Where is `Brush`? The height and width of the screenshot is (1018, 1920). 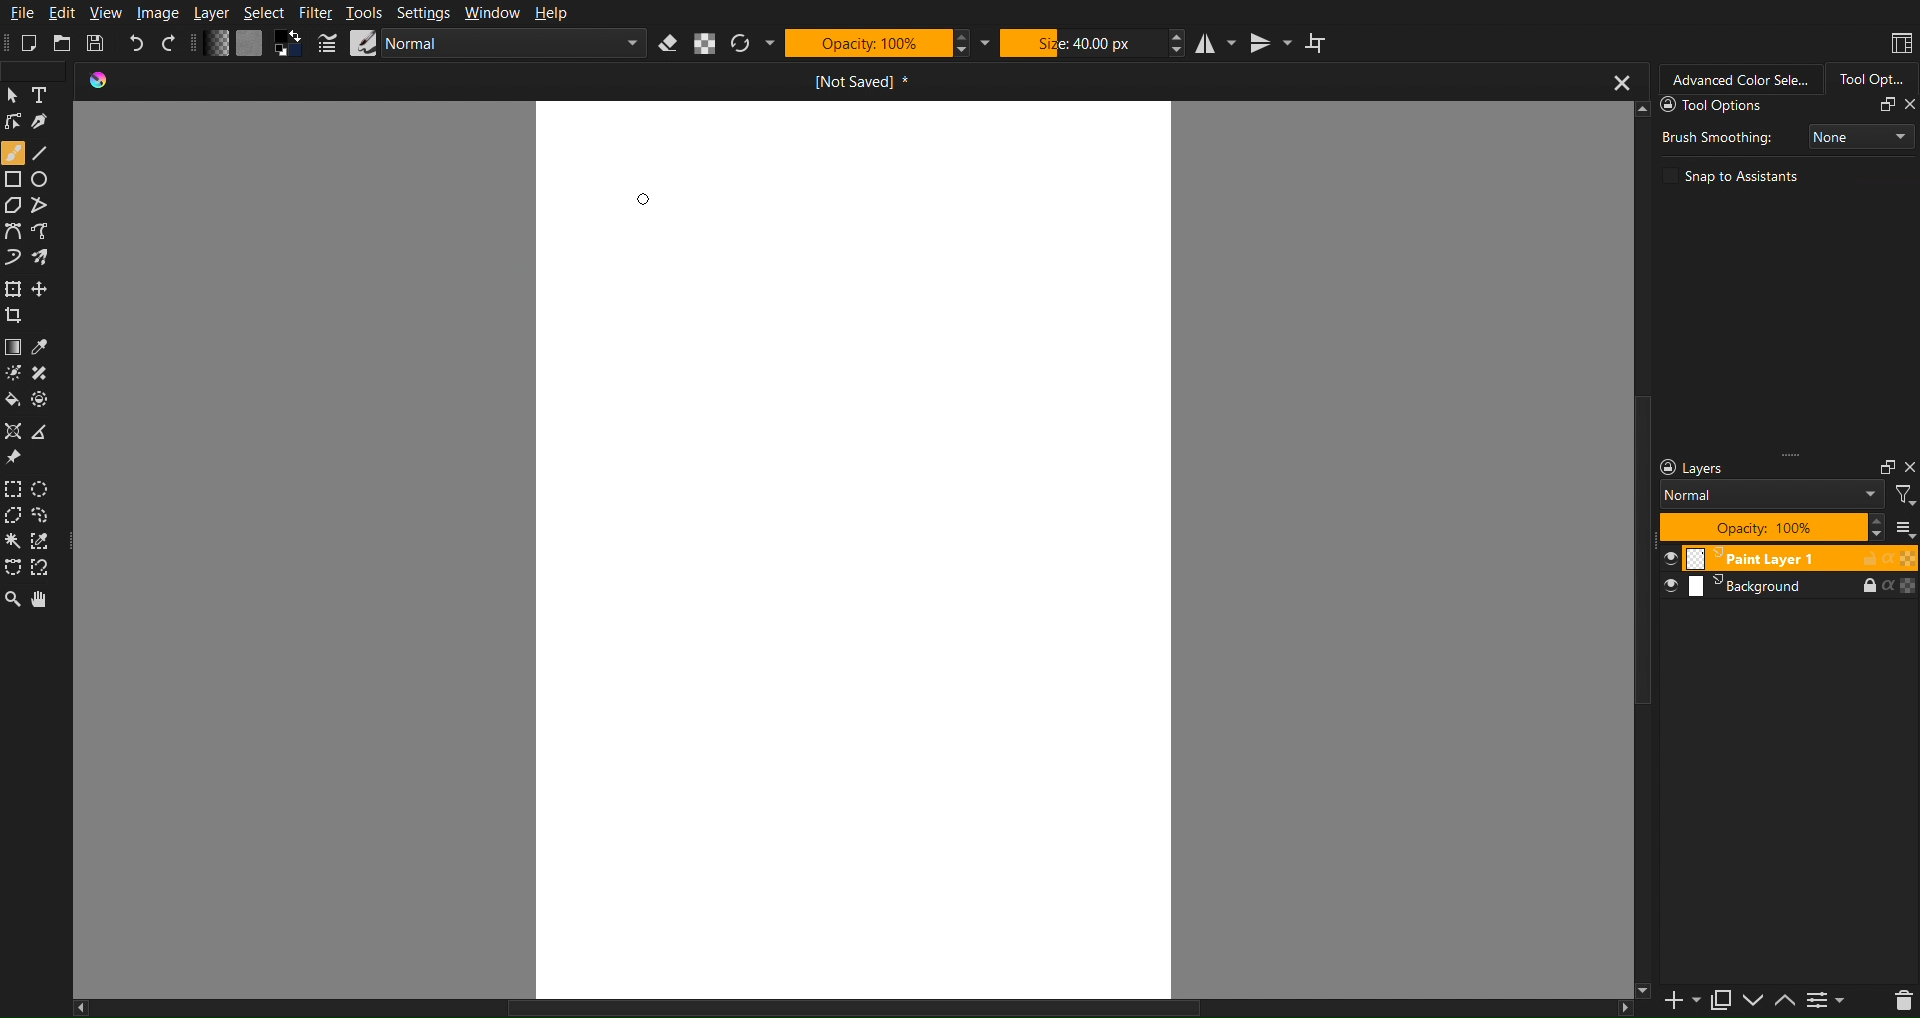 Brush is located at coordinates (46, 259).